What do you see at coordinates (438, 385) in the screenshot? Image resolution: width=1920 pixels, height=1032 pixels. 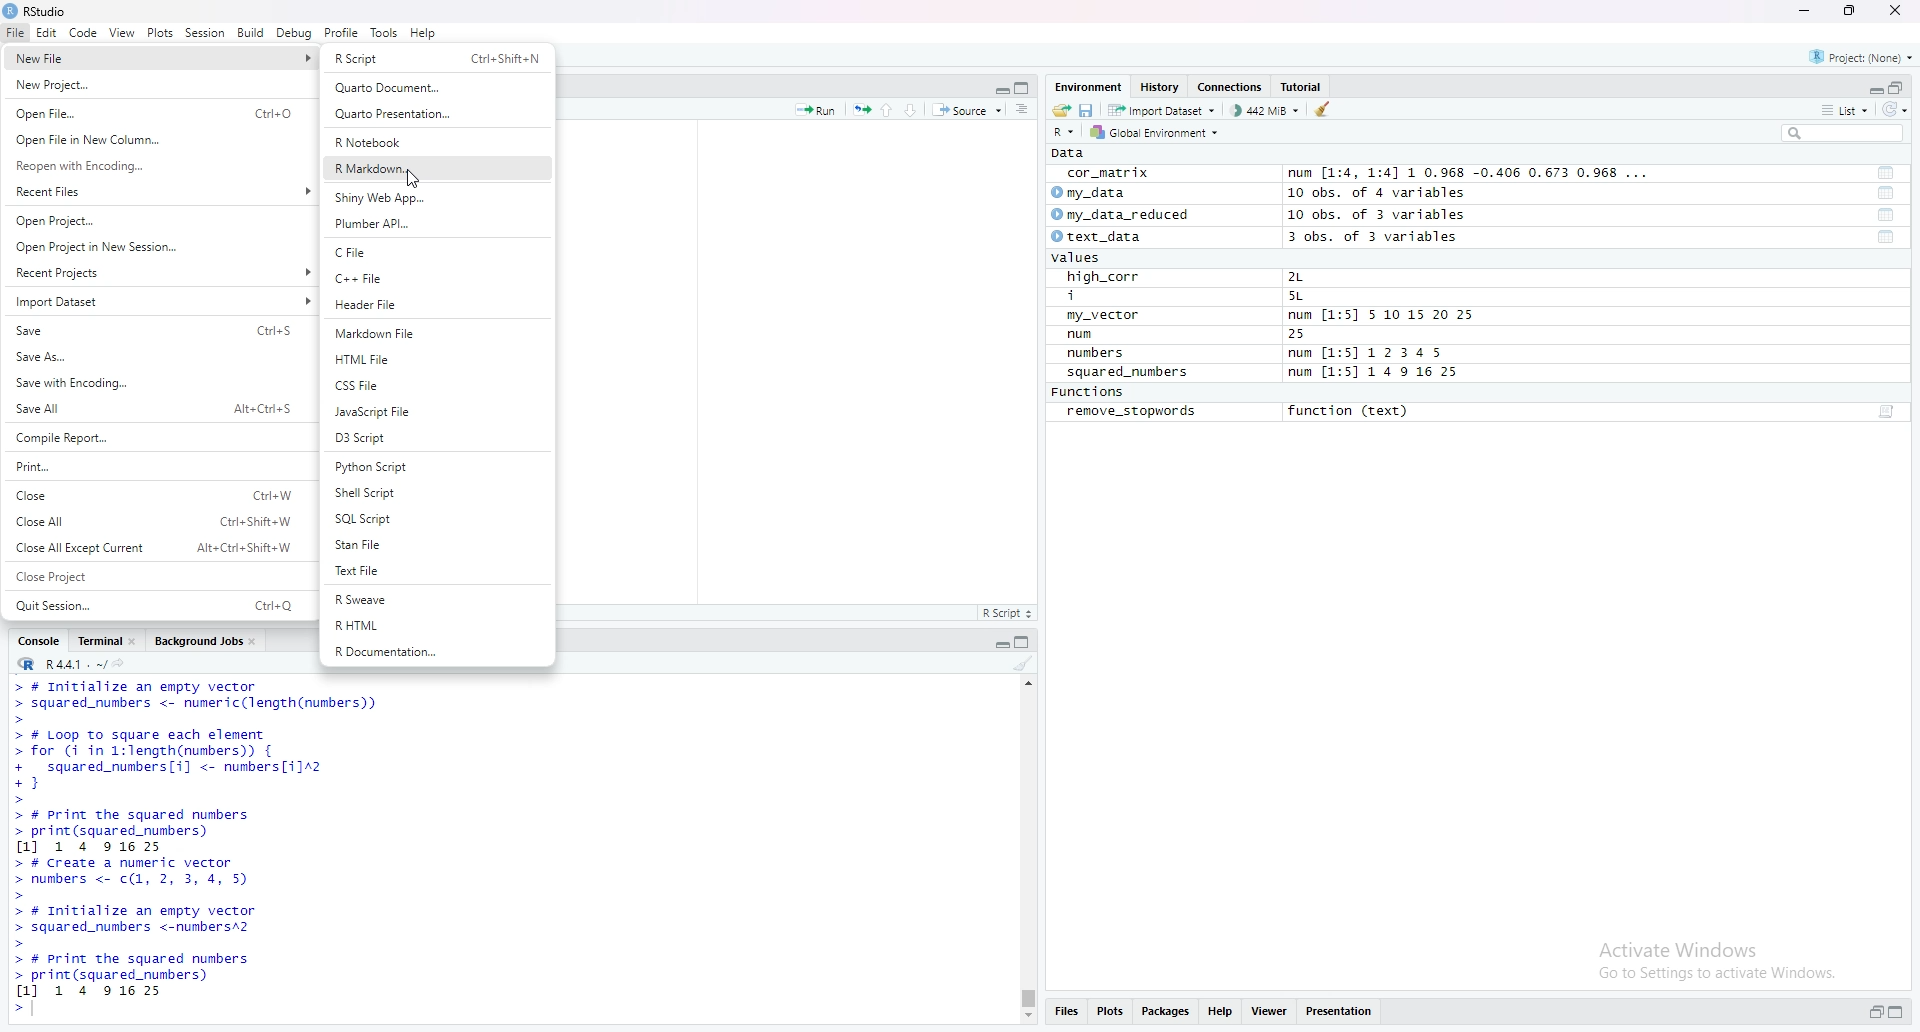 I see `CSS File` at bounding box center [438, 385].